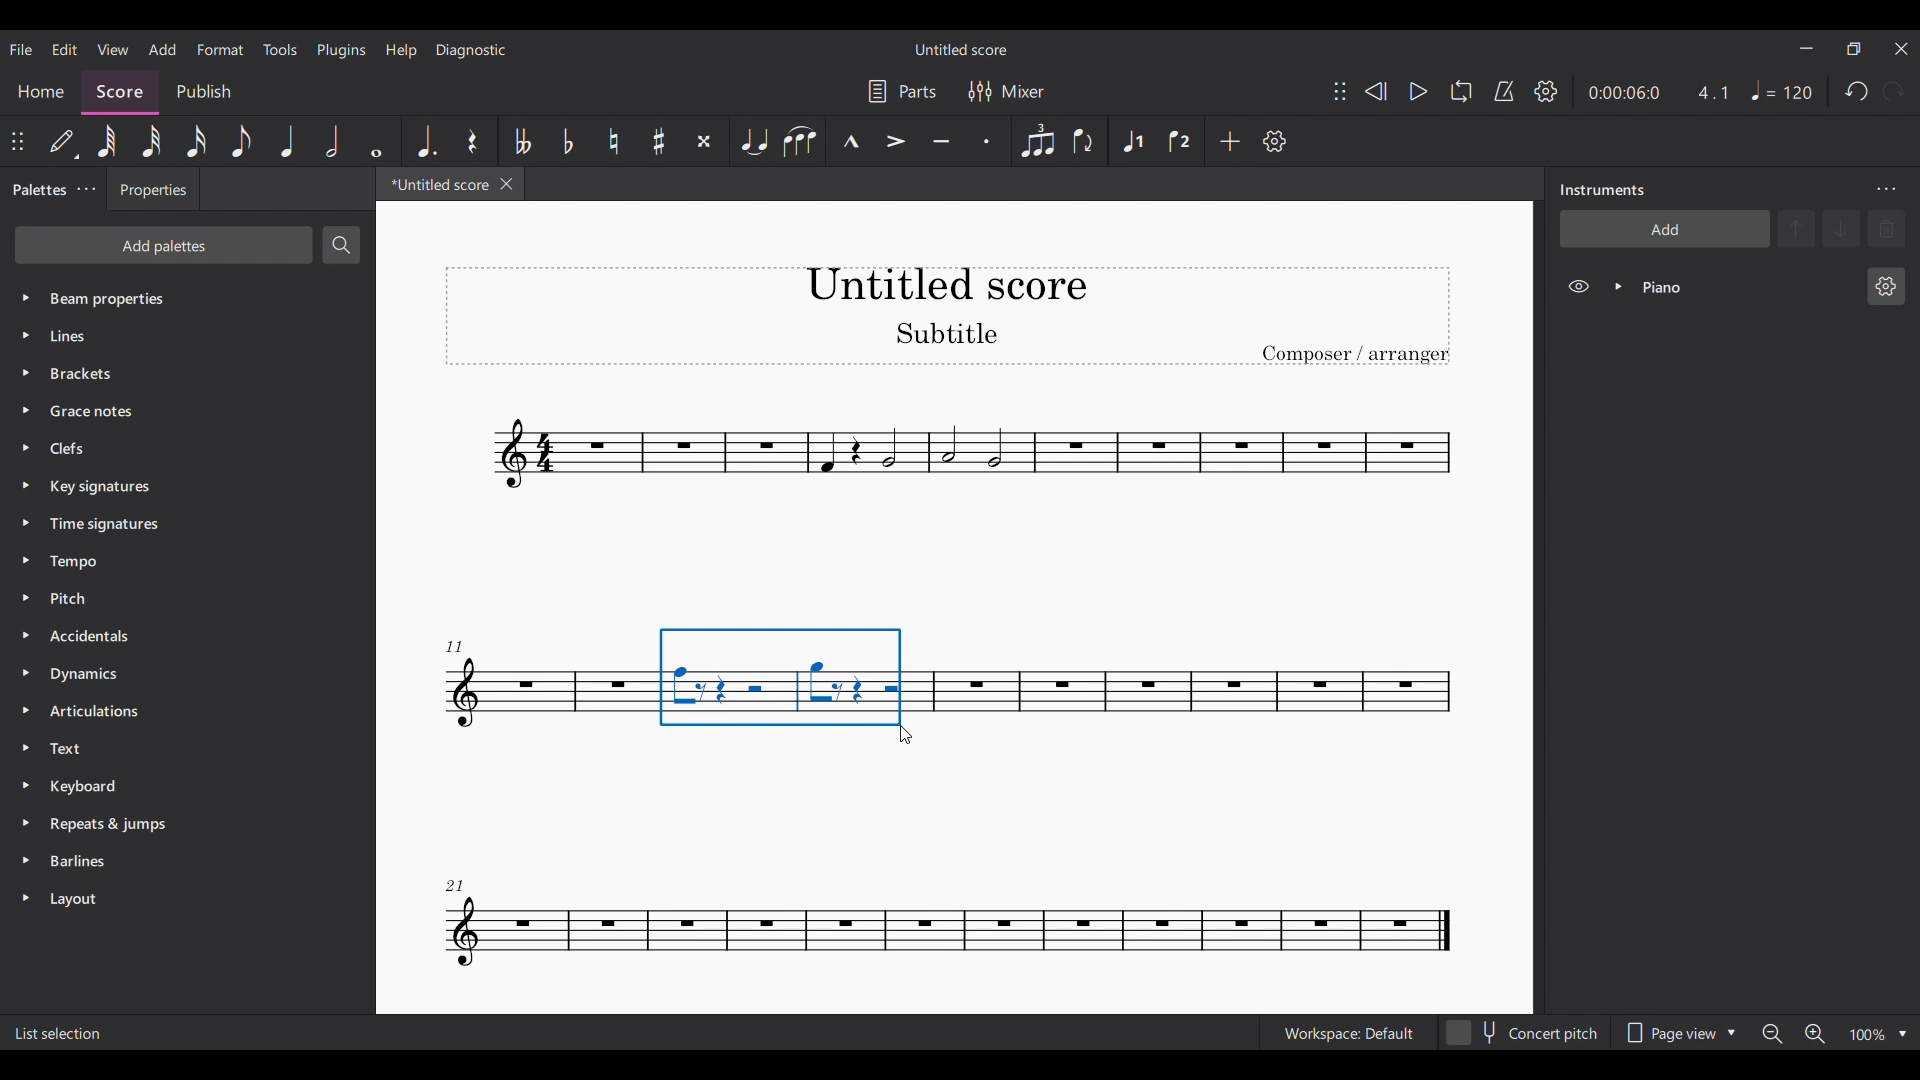 This screenshot has width=1920, height=1080. Describe the element at coordinates (1902, 49) in the screenshot. I see `Close interface` at that location.